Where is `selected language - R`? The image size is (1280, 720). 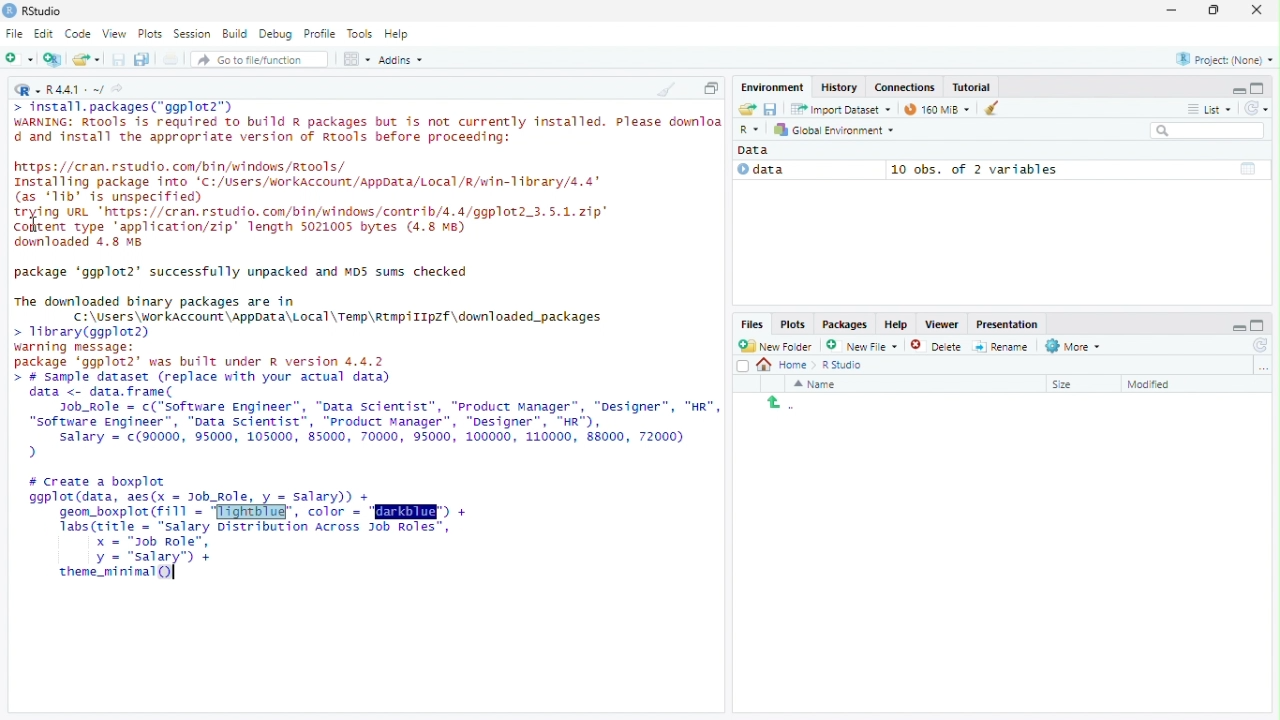 selected language - R is located at coordinates (750, 129).